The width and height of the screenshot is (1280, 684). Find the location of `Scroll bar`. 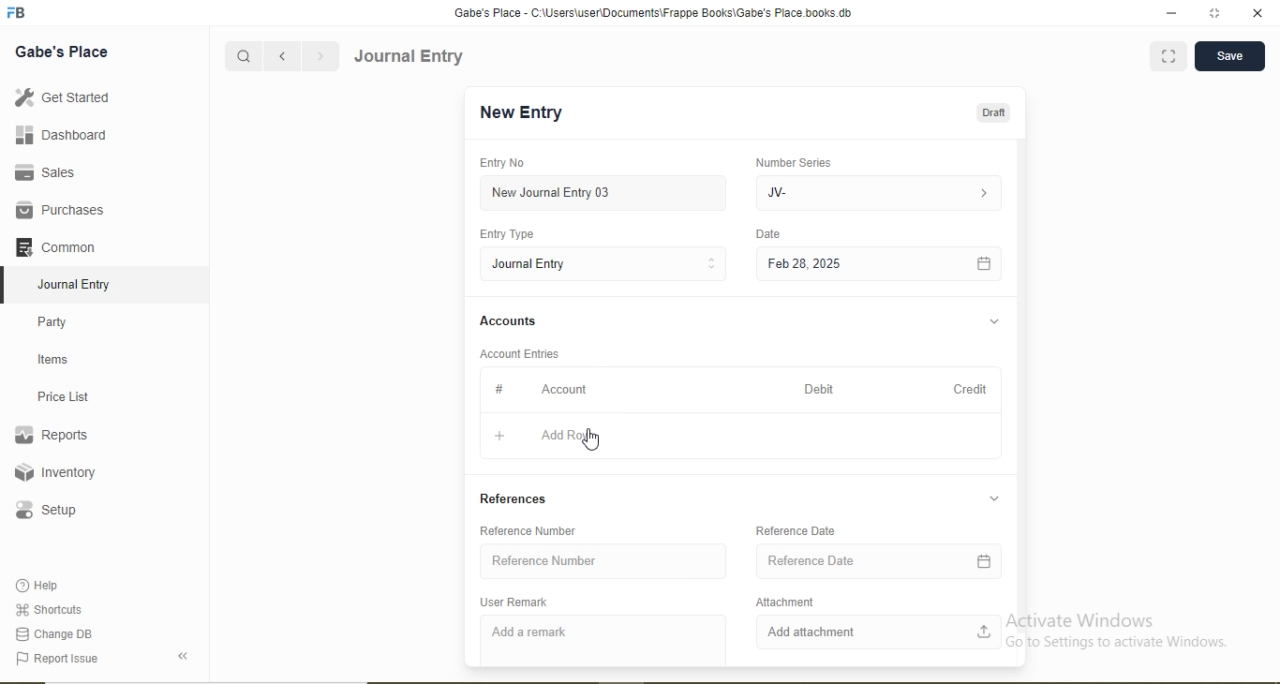

Scroll bar is located at coordinates (1021, 386).